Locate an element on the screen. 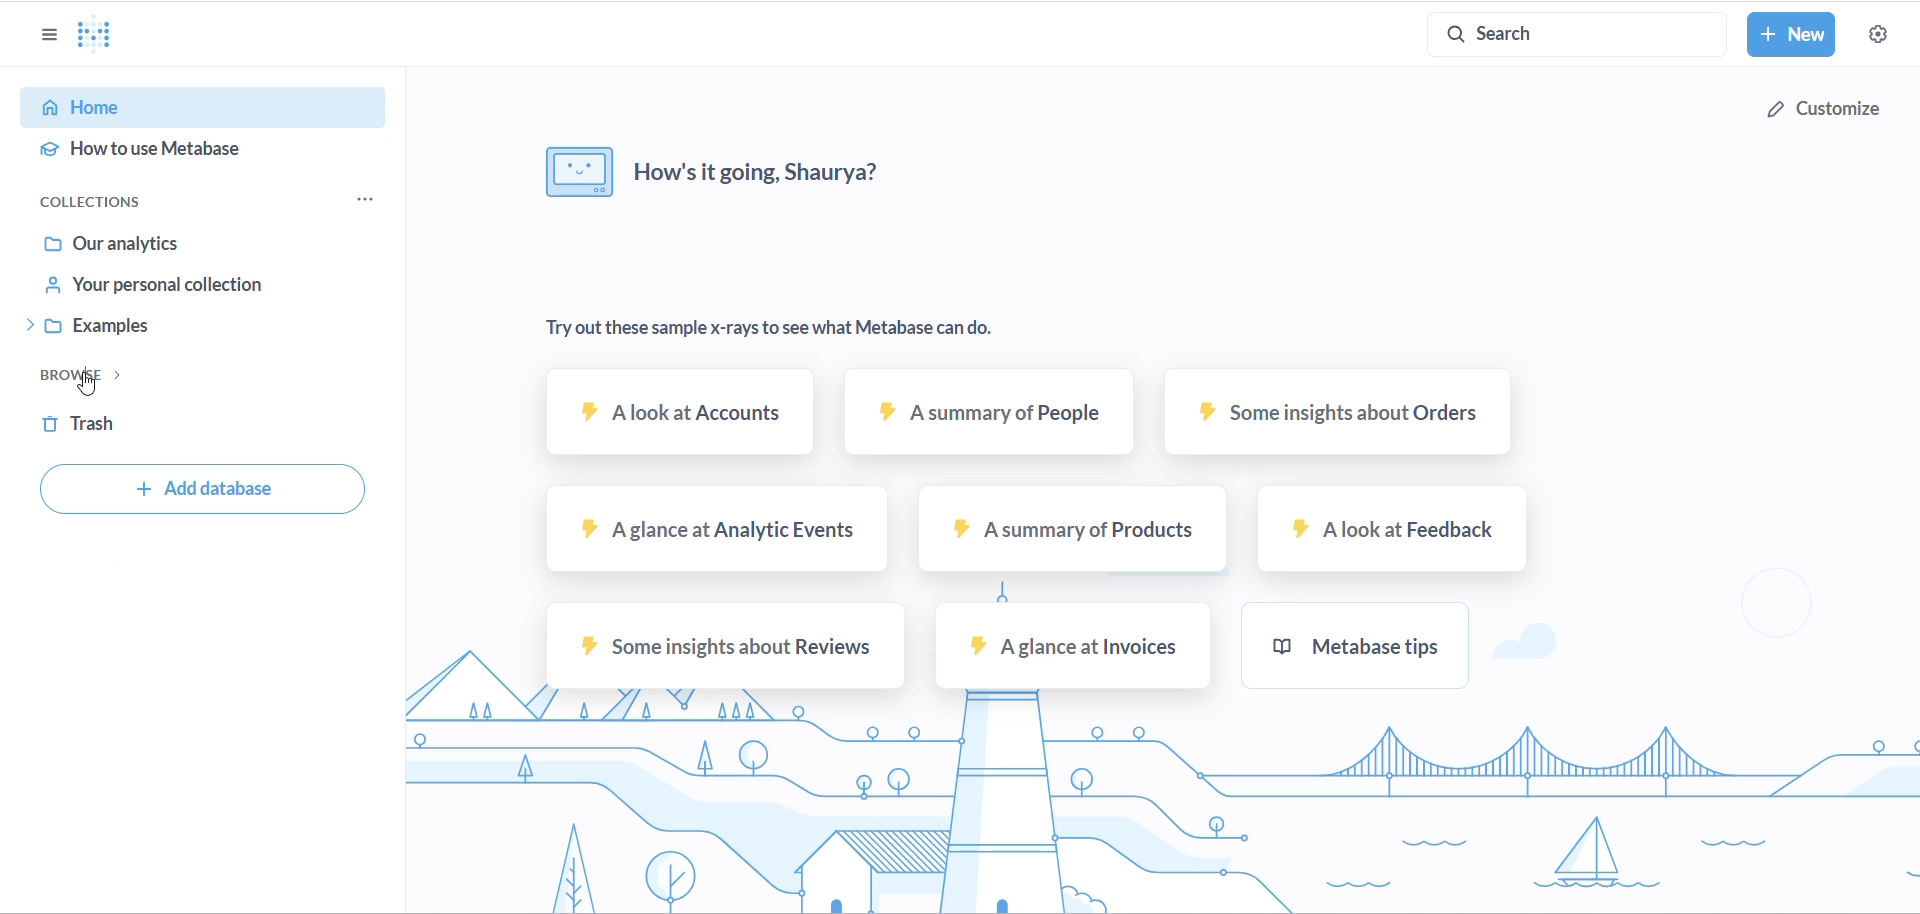  show/hide sidebar is located at coordinates (47, 40).